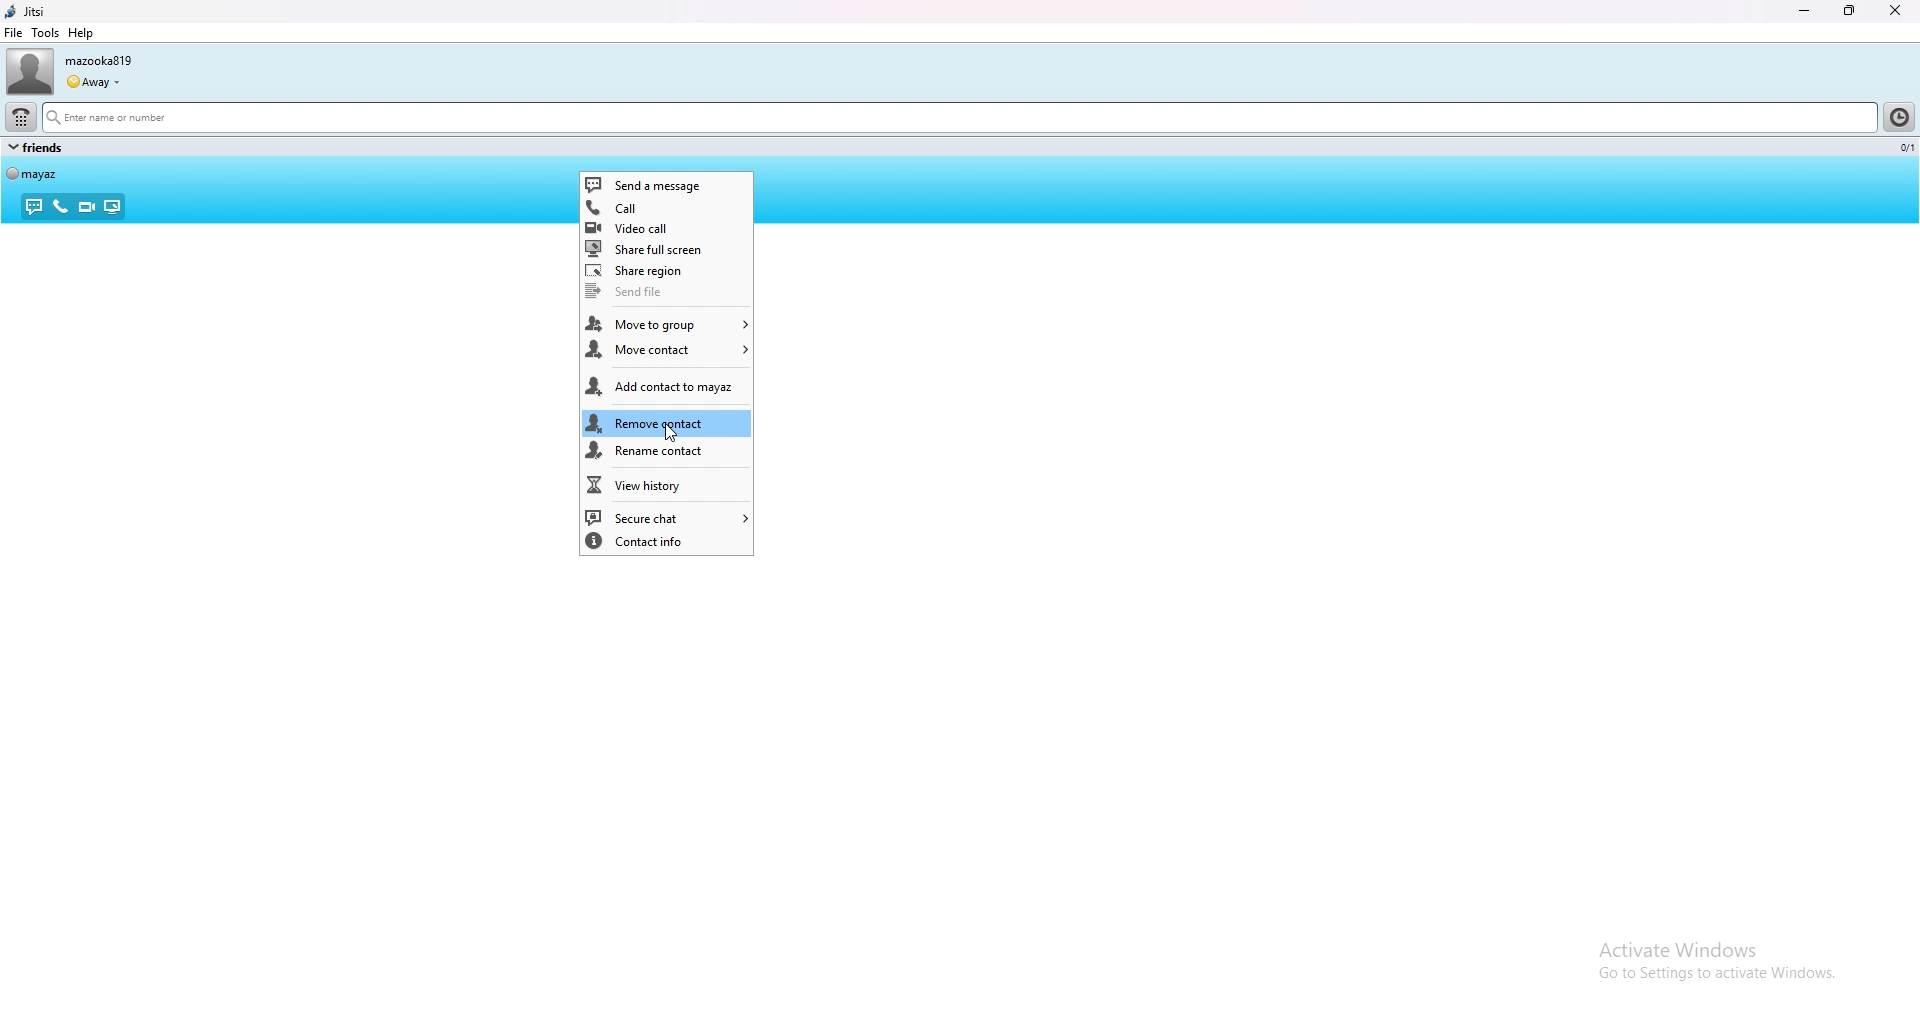 The width and height of the screenshot is (1920, 1030). Describe the element at coordinates (960, 119) in the screenshot. I see `search bar` at that location.